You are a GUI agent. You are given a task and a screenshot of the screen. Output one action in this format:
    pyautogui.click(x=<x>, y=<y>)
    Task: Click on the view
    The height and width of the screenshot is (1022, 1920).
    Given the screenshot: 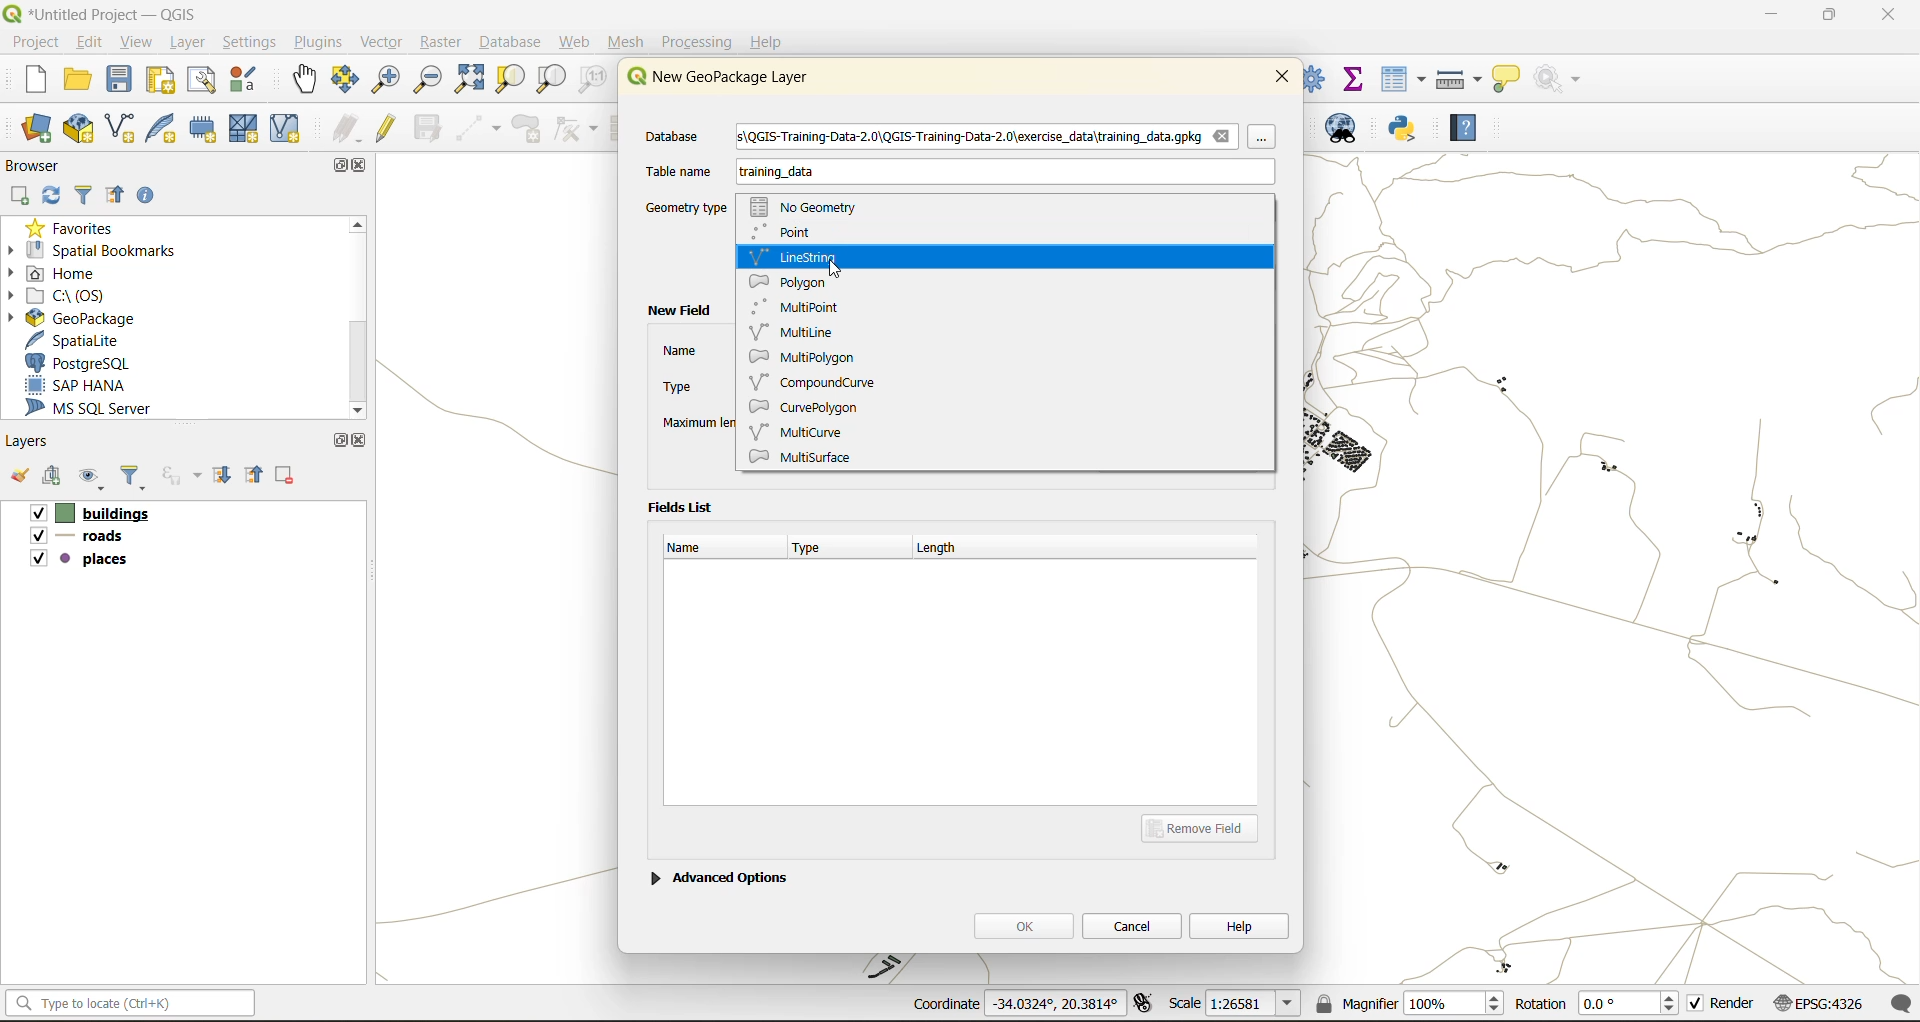 What is the action you would take?
    pyautogui.click(x=139, y=41)
    